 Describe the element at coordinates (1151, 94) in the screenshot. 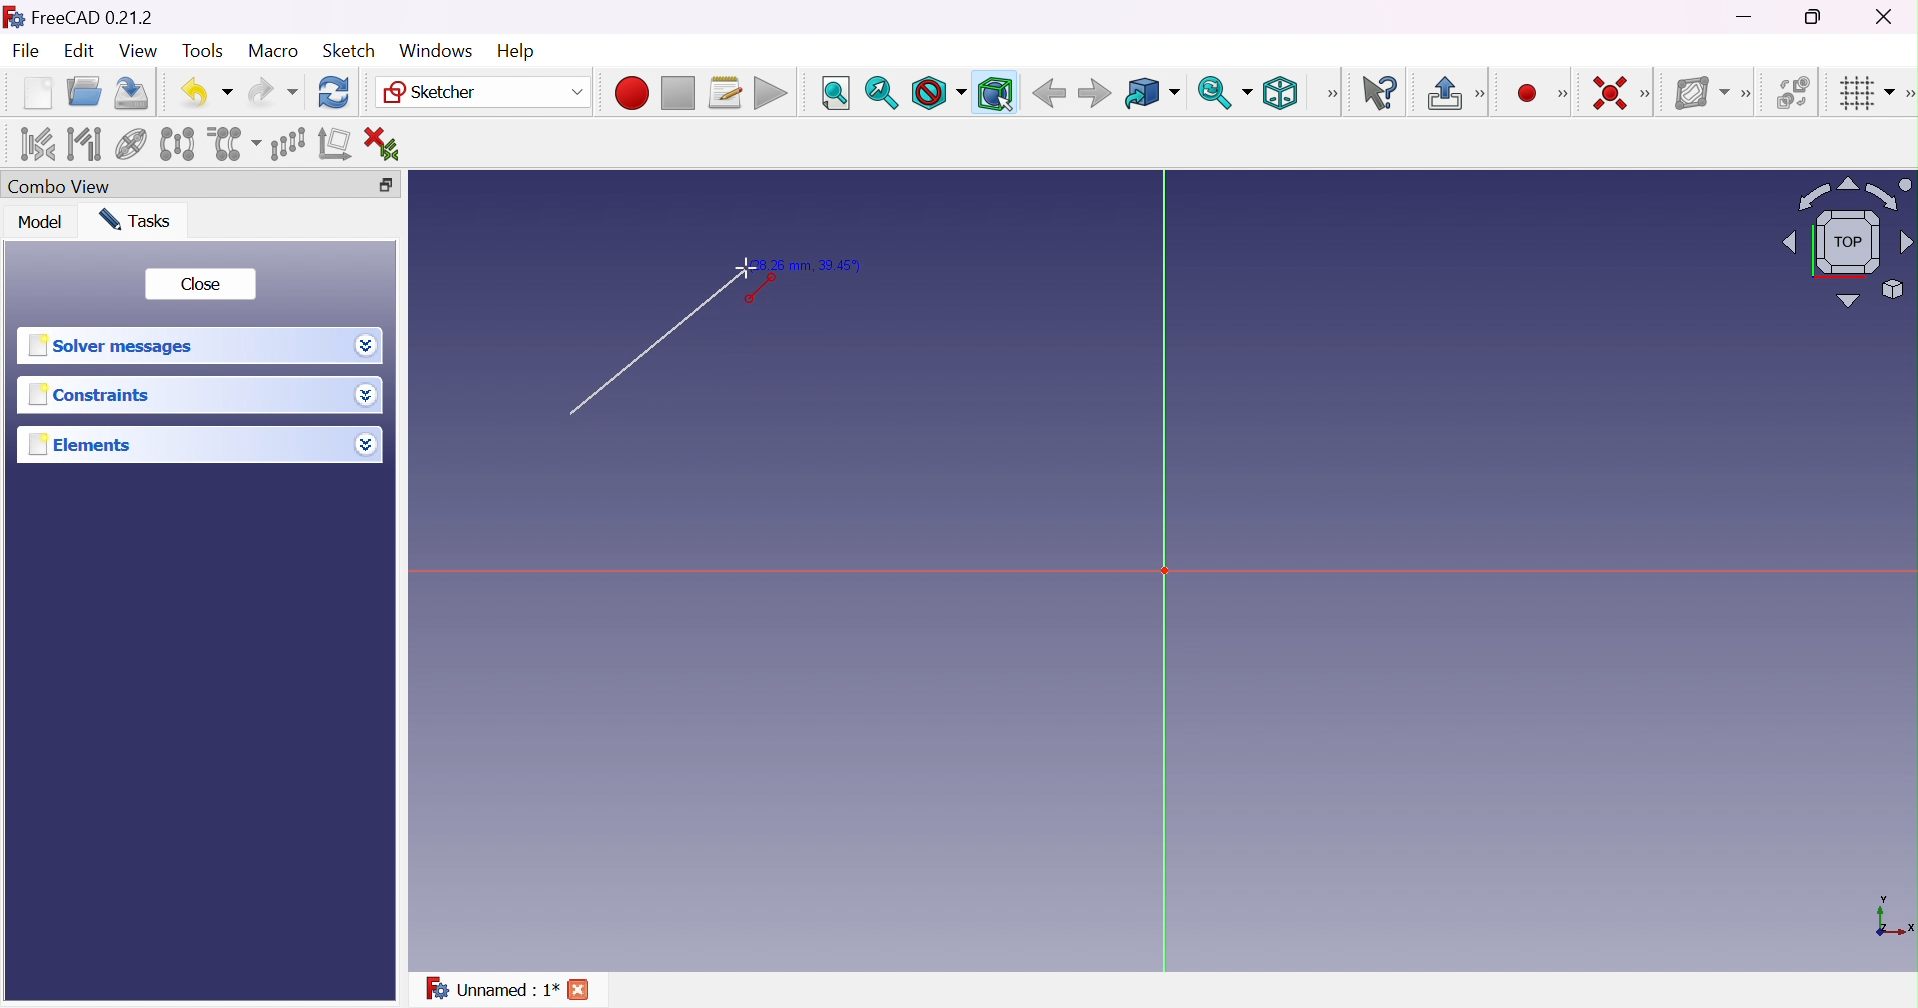

I see `Move in box` at that location.